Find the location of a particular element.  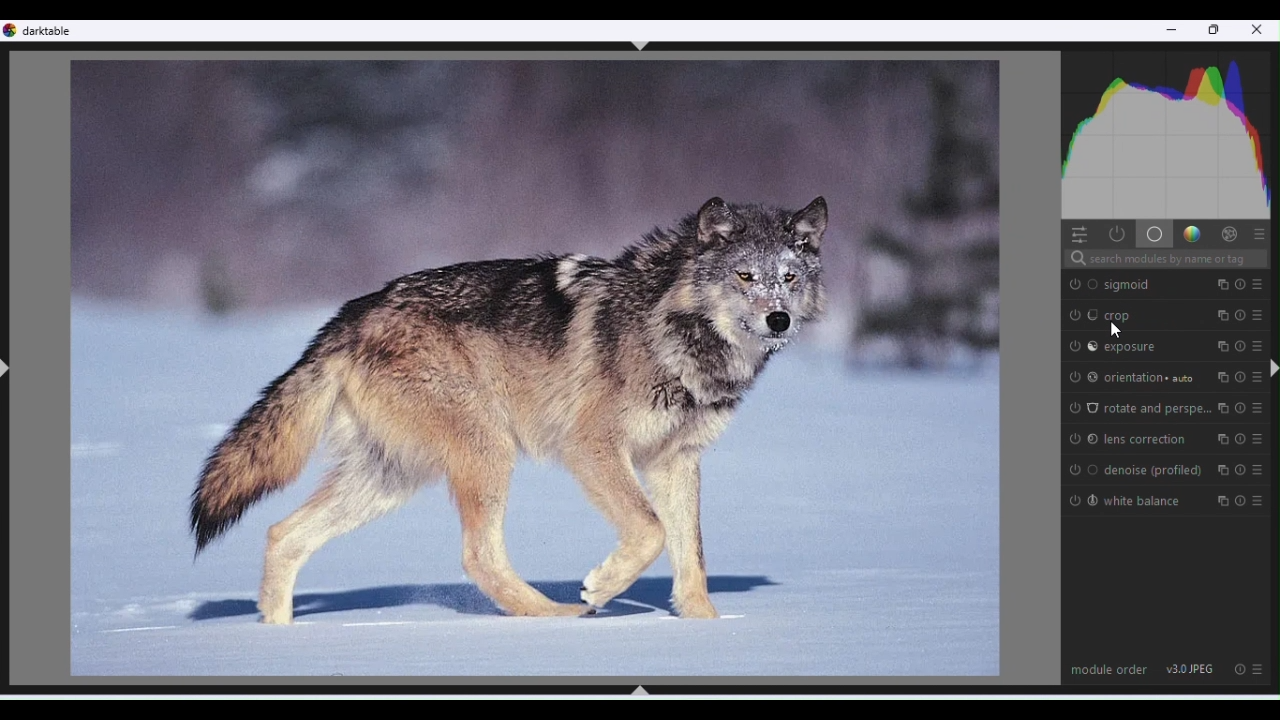

Lens correction is located at coordinates (1165, 438).